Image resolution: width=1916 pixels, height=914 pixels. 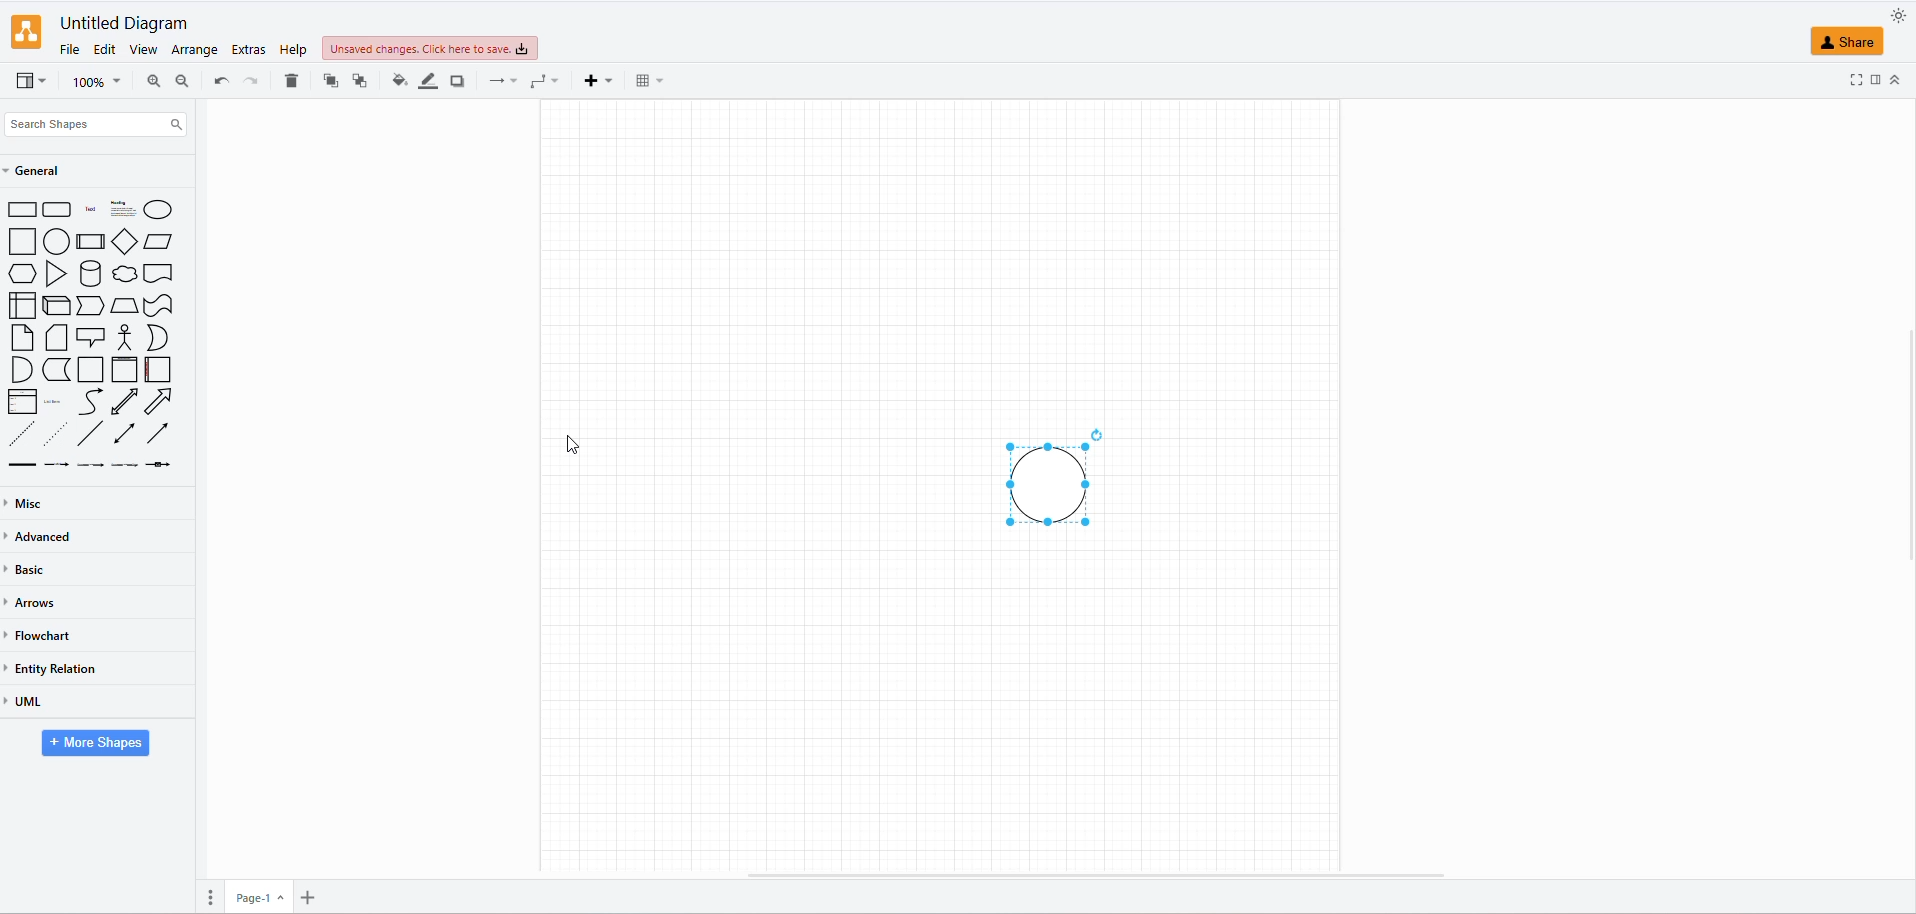 I want to click on CALLOUT, so click(x=90, y=338).